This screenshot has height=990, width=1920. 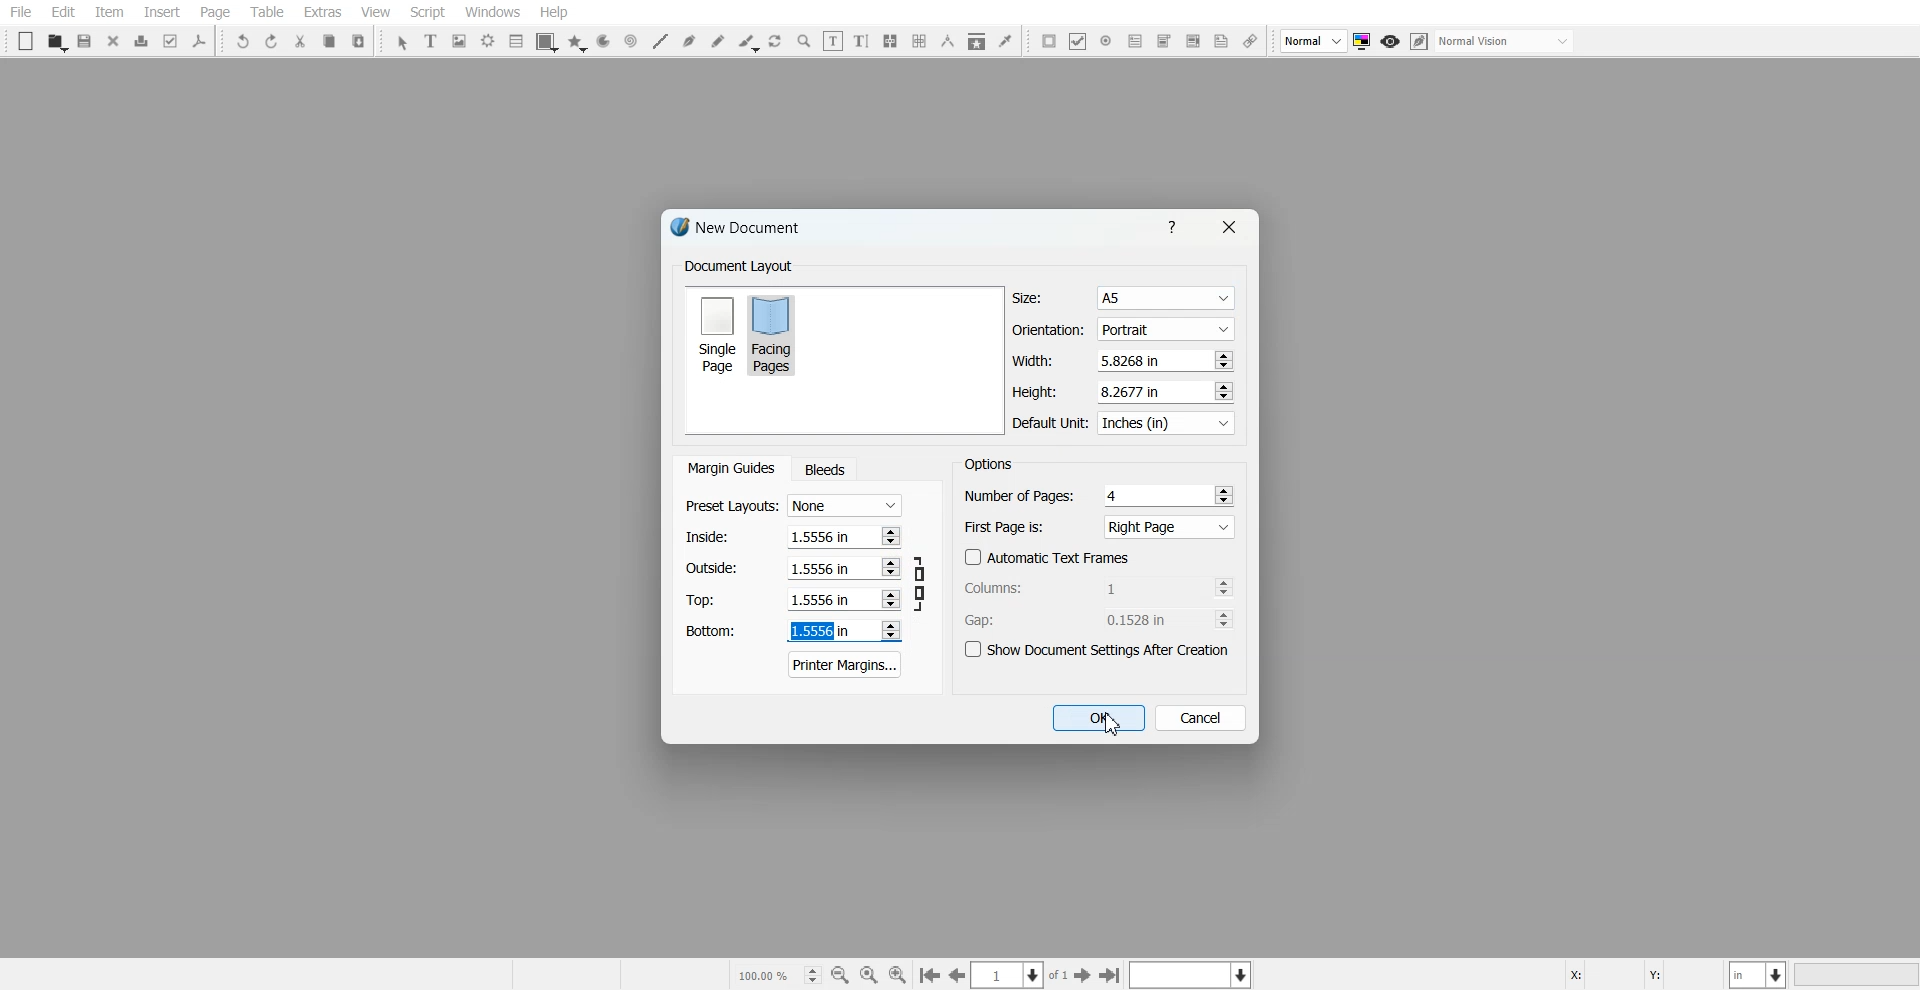 What do you see at coordinates (898, 974) in the screenshot?
I see `Zoom In` at bounding box center [898, 974].